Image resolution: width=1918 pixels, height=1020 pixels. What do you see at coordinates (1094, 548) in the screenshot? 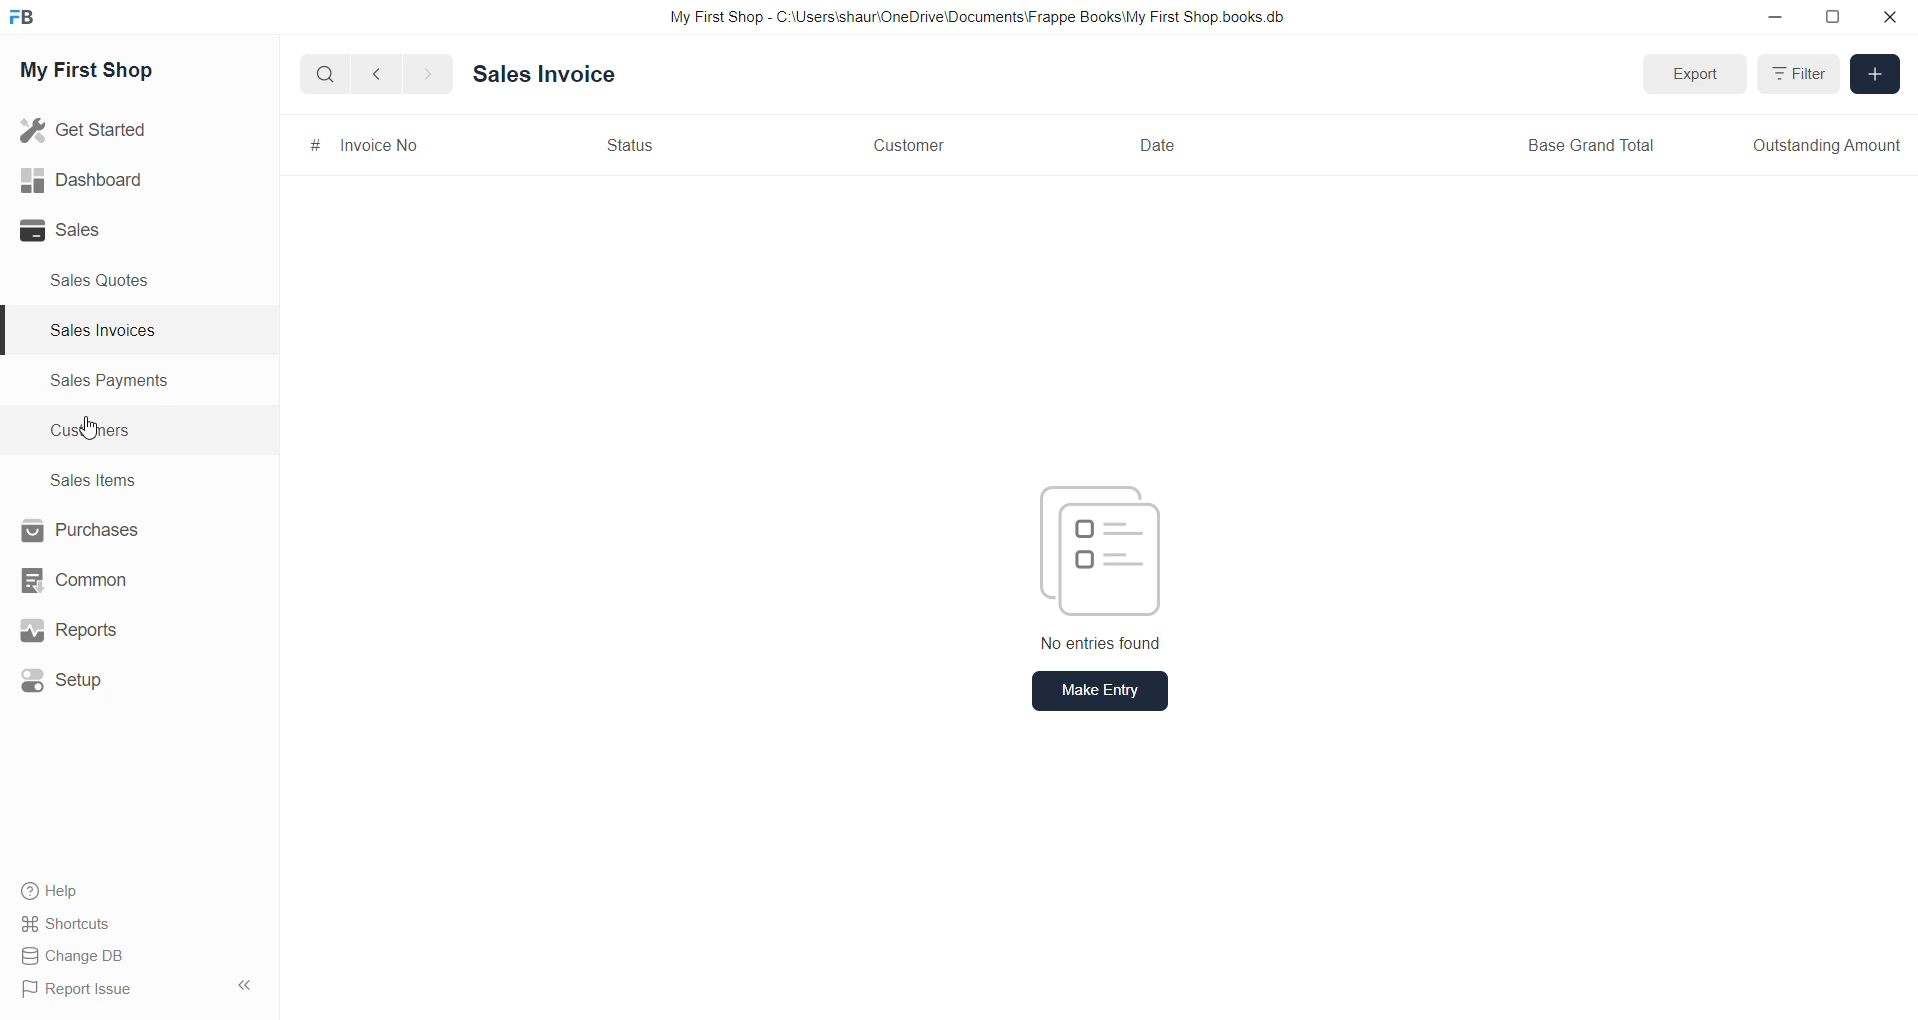
I see `entry icon picture` at bounding box center [1094, 548].